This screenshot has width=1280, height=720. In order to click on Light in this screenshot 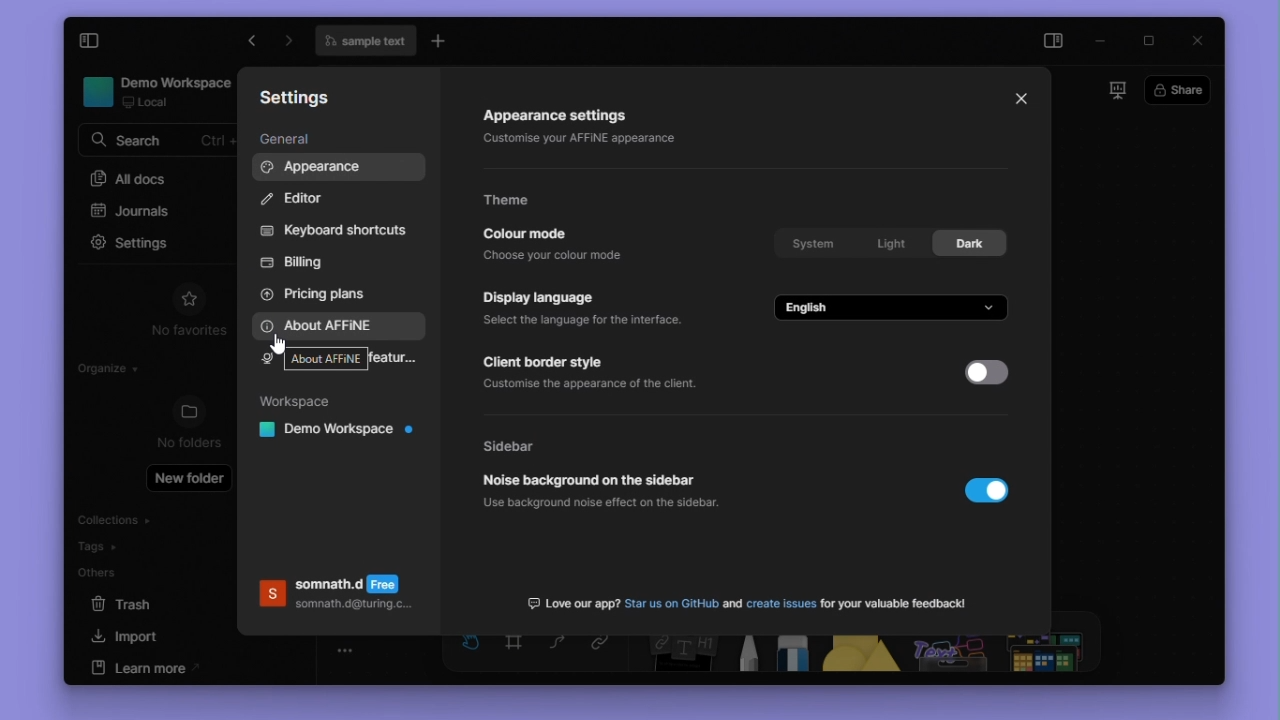, I will do `click(891, 241)`.